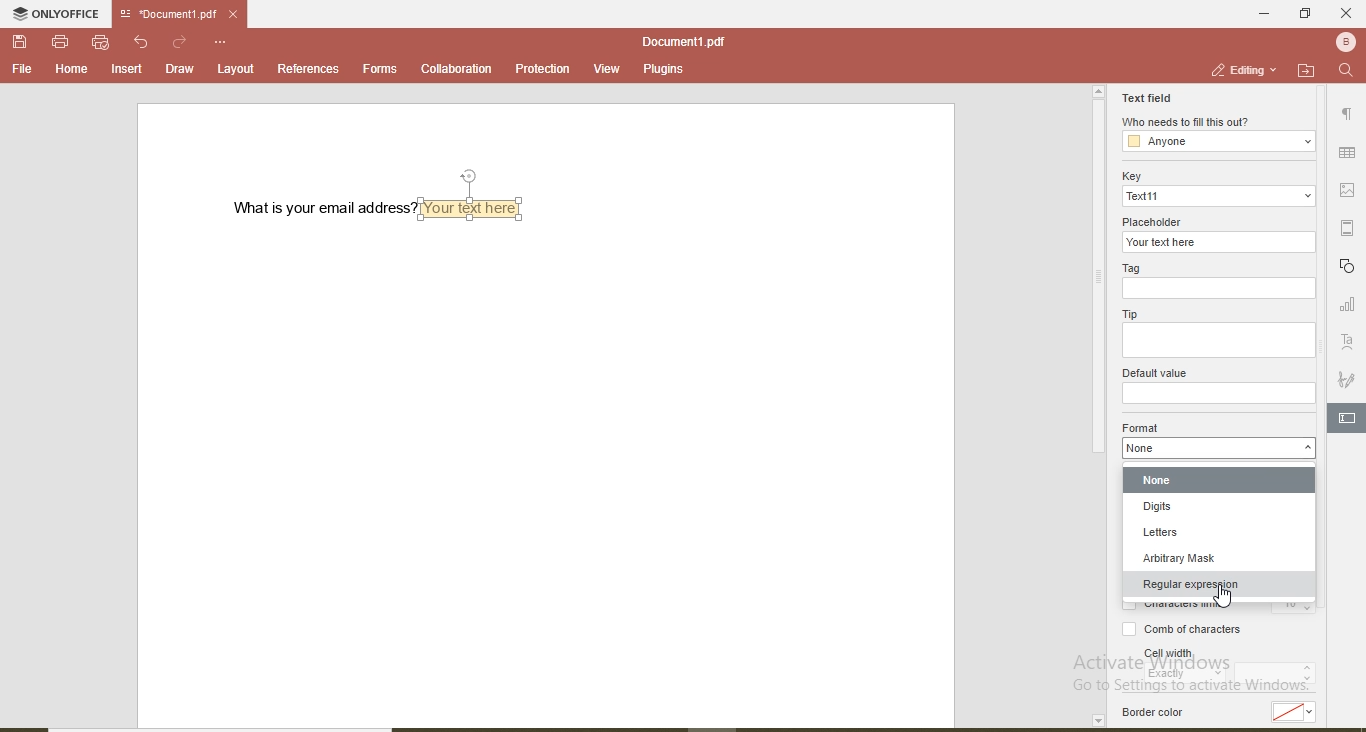 This screenshot has height=732, width=1366. What do you see at coordinates (1220, 142) in the screenshot?
I see `anyone` at bounding box center [1220, 142].